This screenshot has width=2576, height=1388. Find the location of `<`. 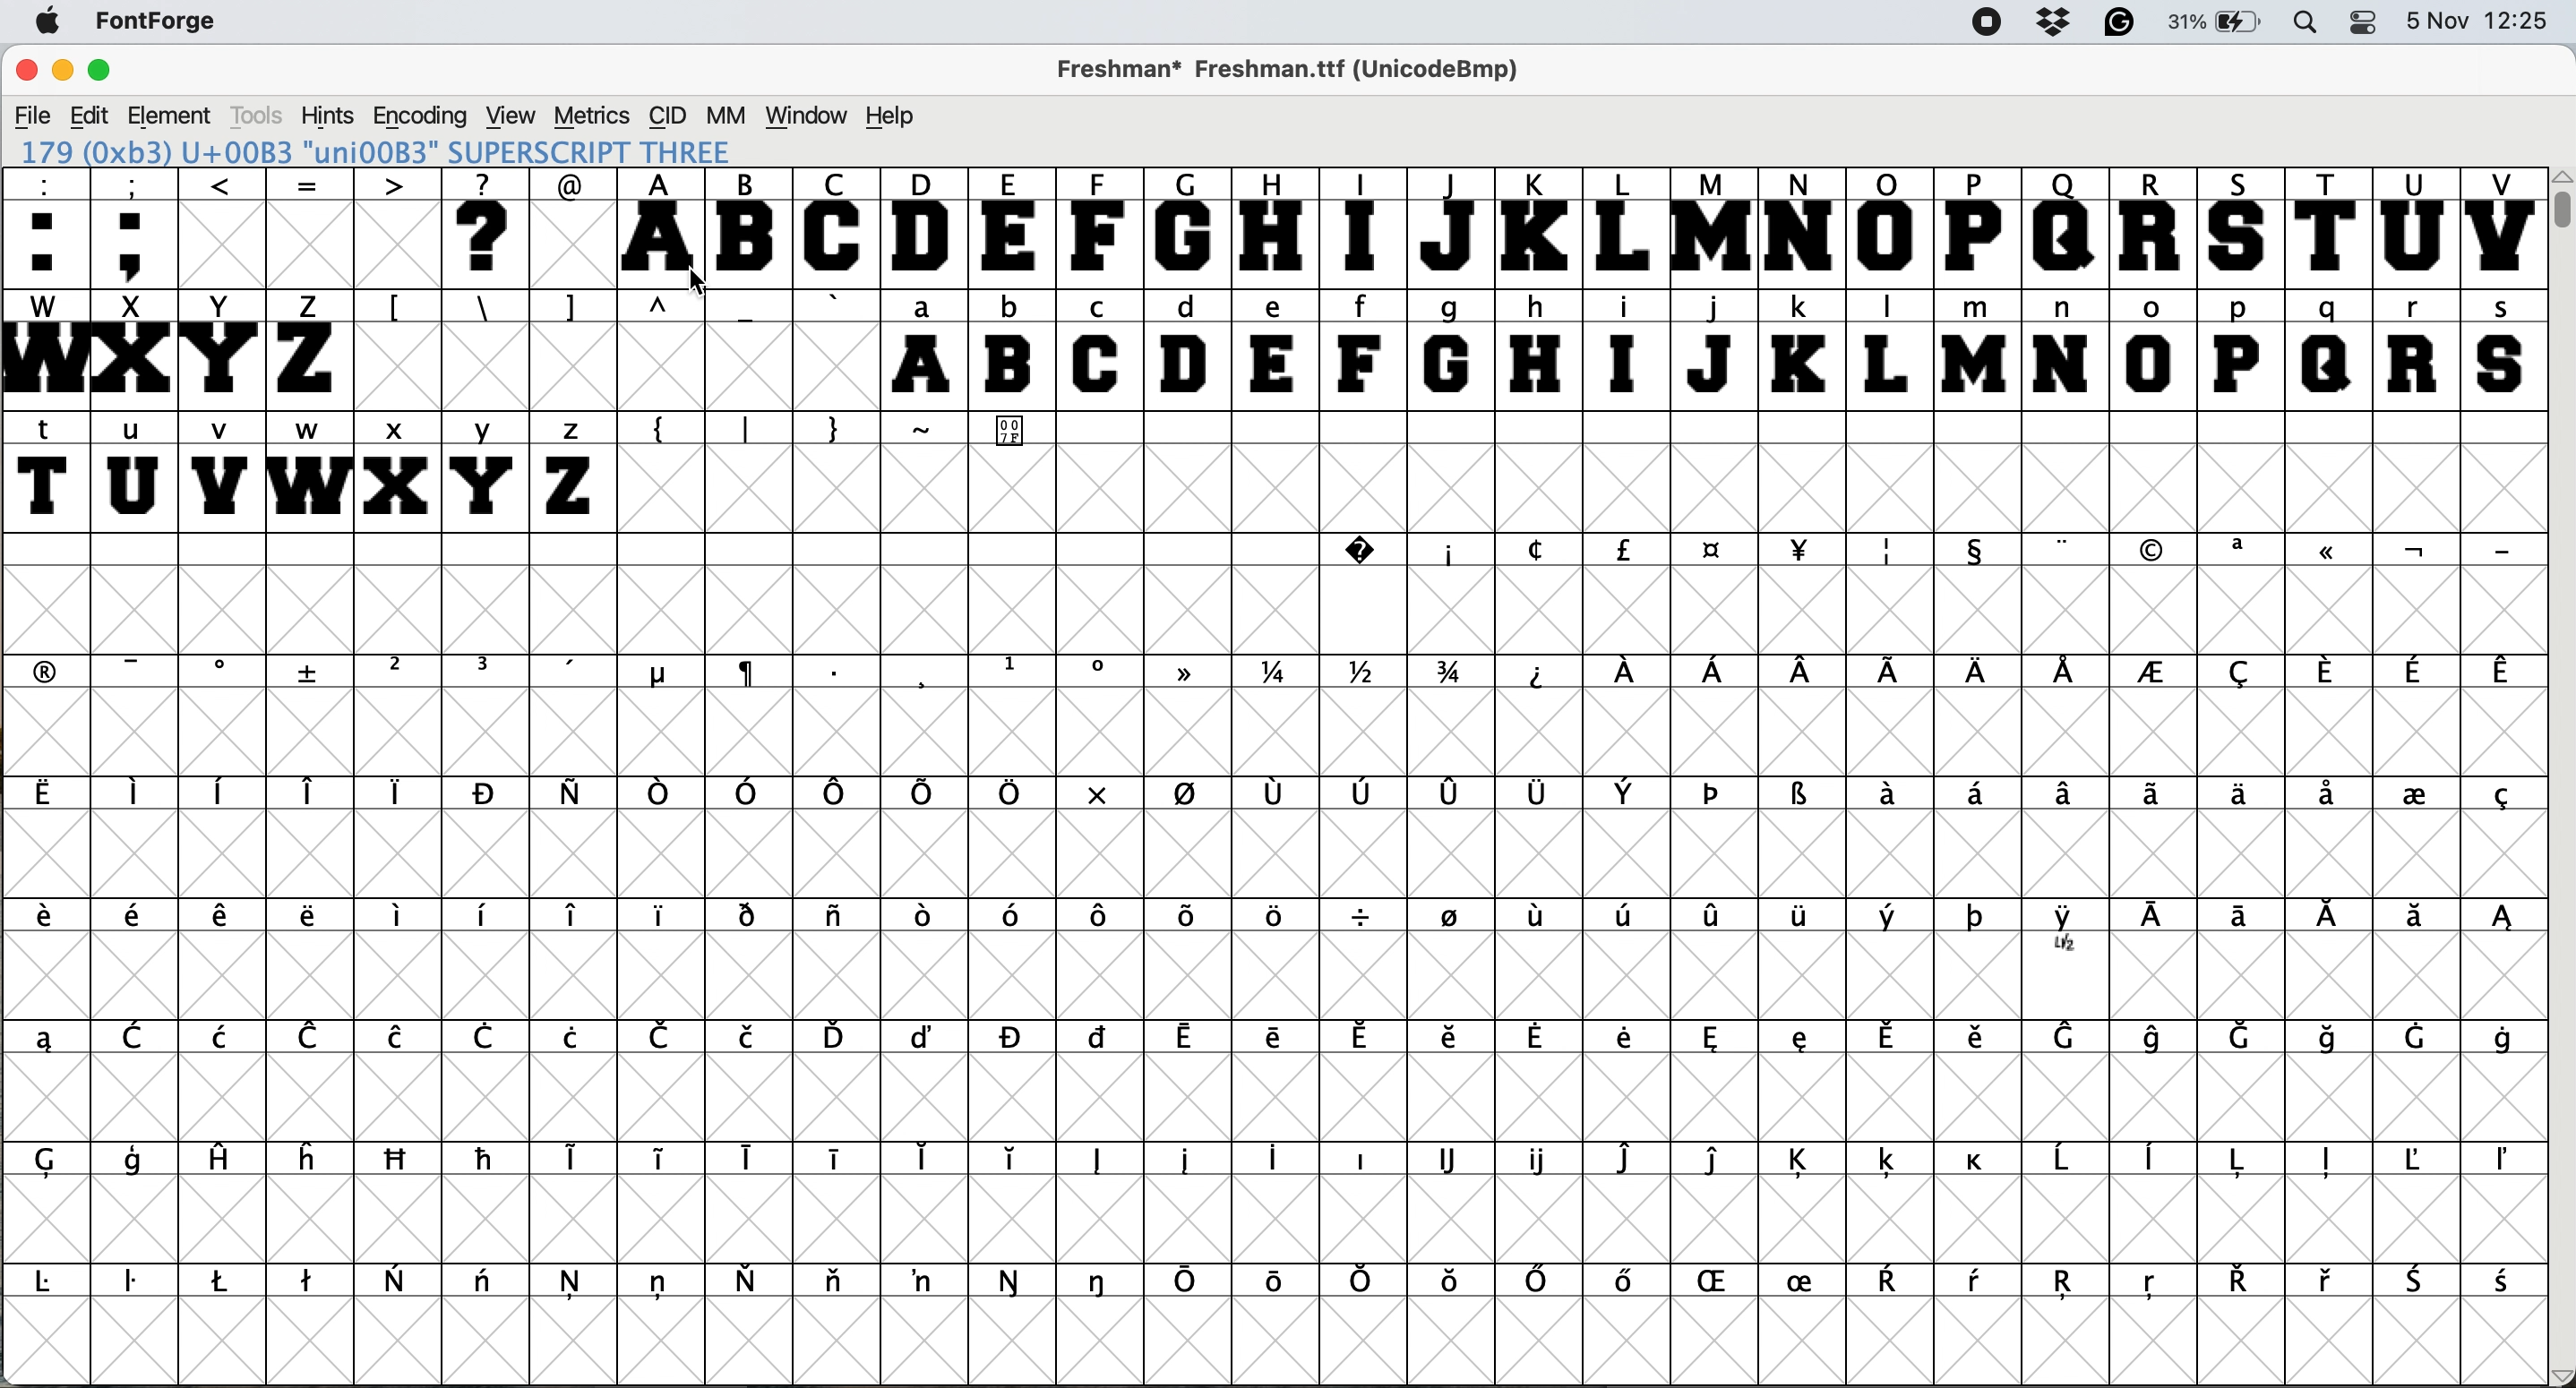

< is located at coordinates (223, 227).